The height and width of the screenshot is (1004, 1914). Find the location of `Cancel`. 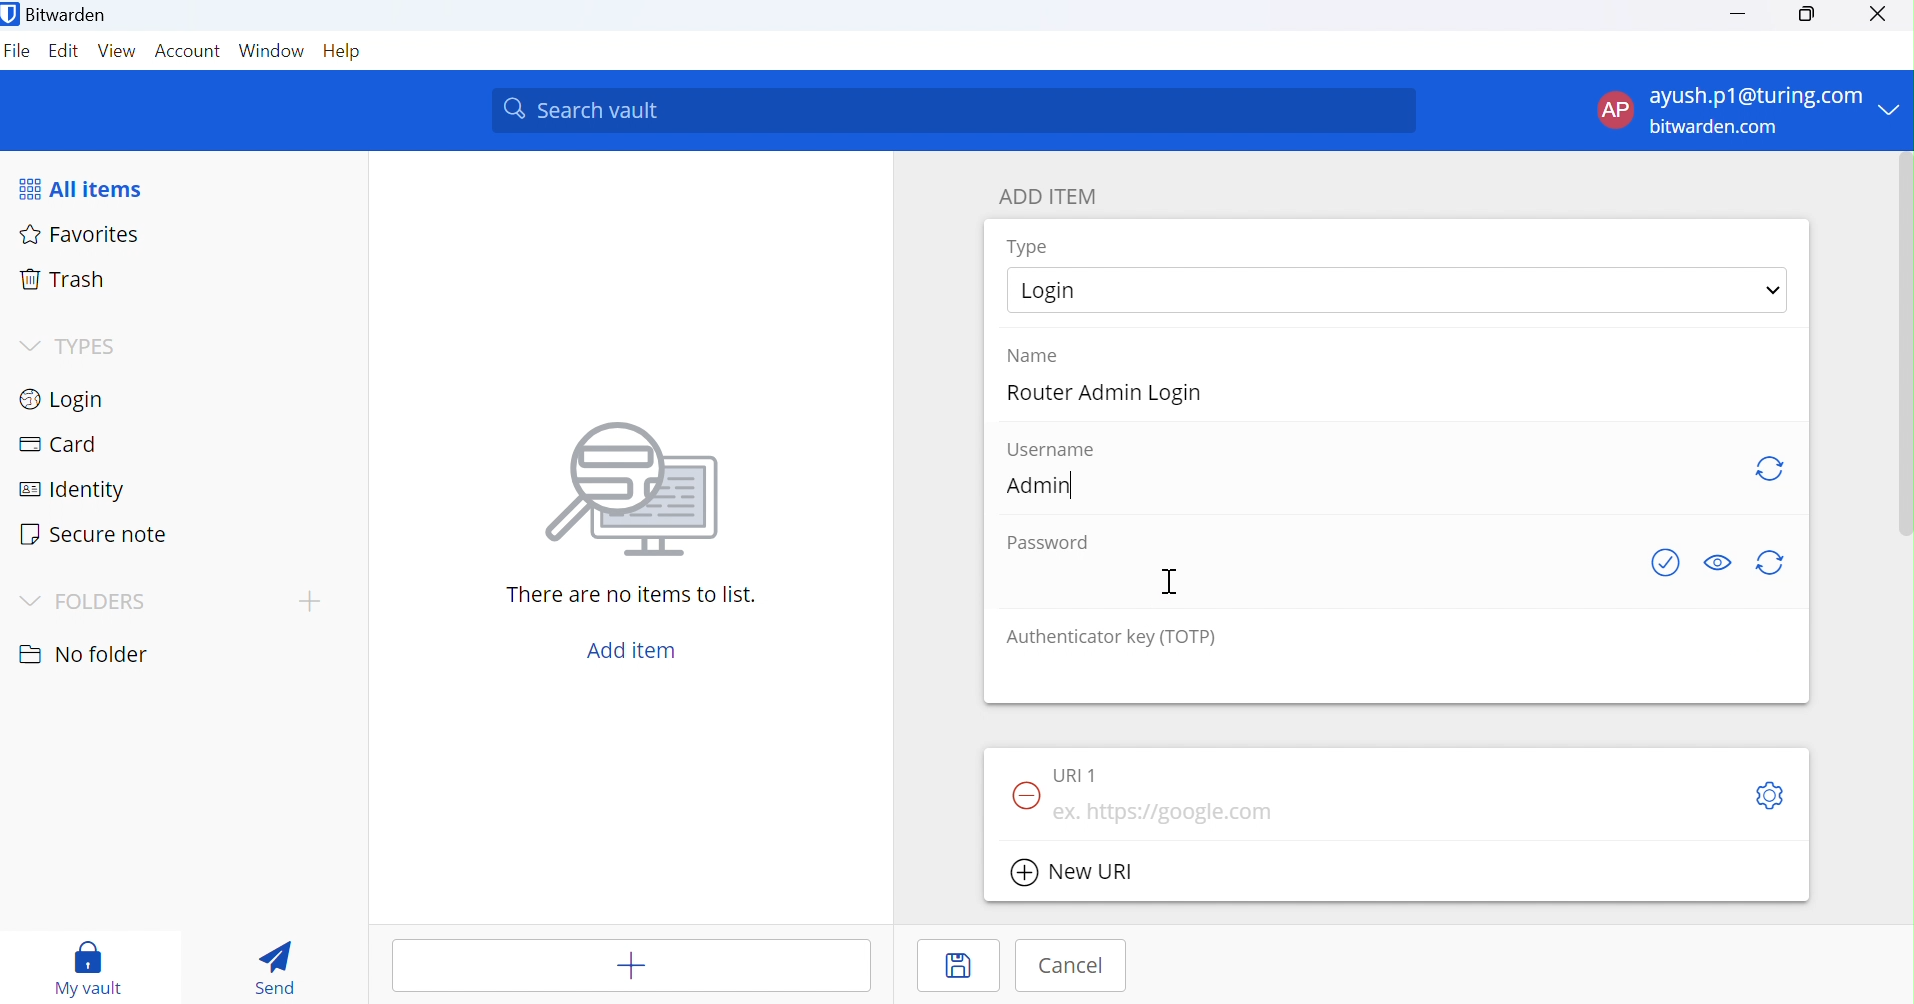

Cancel is located at coordinates (1071, 966).